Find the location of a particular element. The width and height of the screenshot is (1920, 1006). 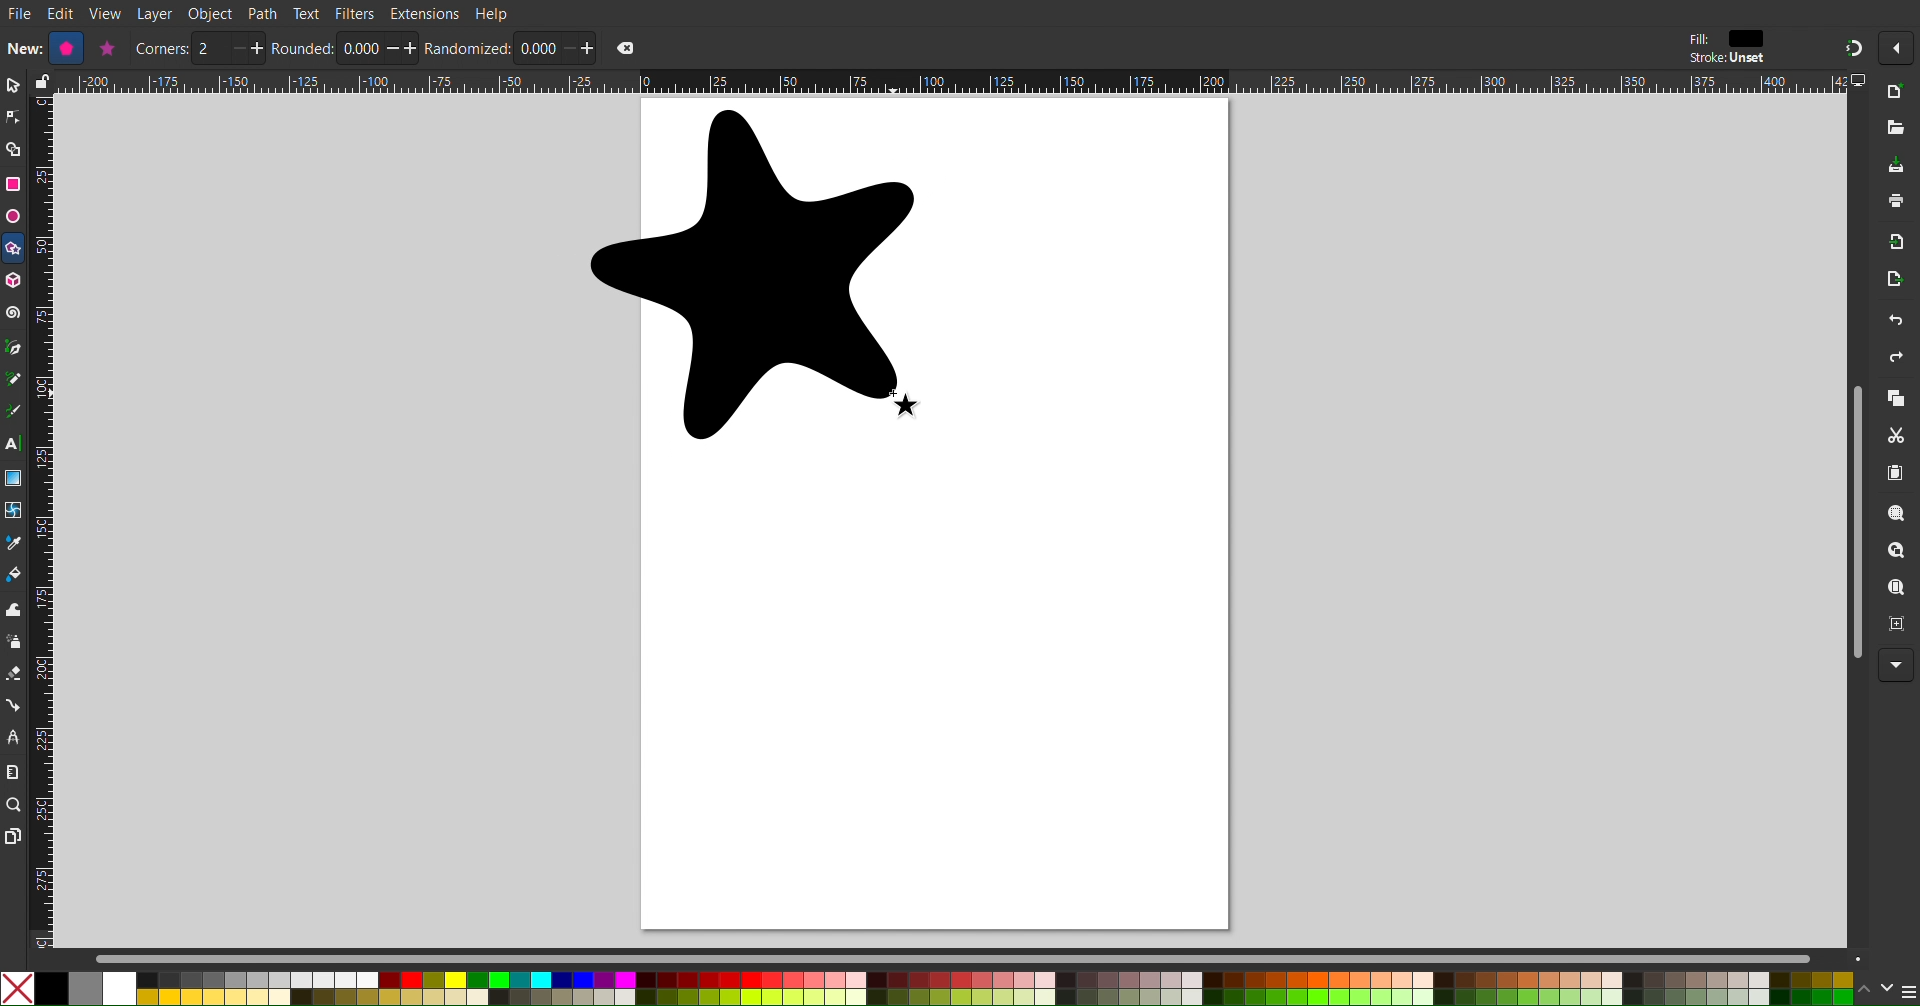

menu is located at coordinates (1908, 991).